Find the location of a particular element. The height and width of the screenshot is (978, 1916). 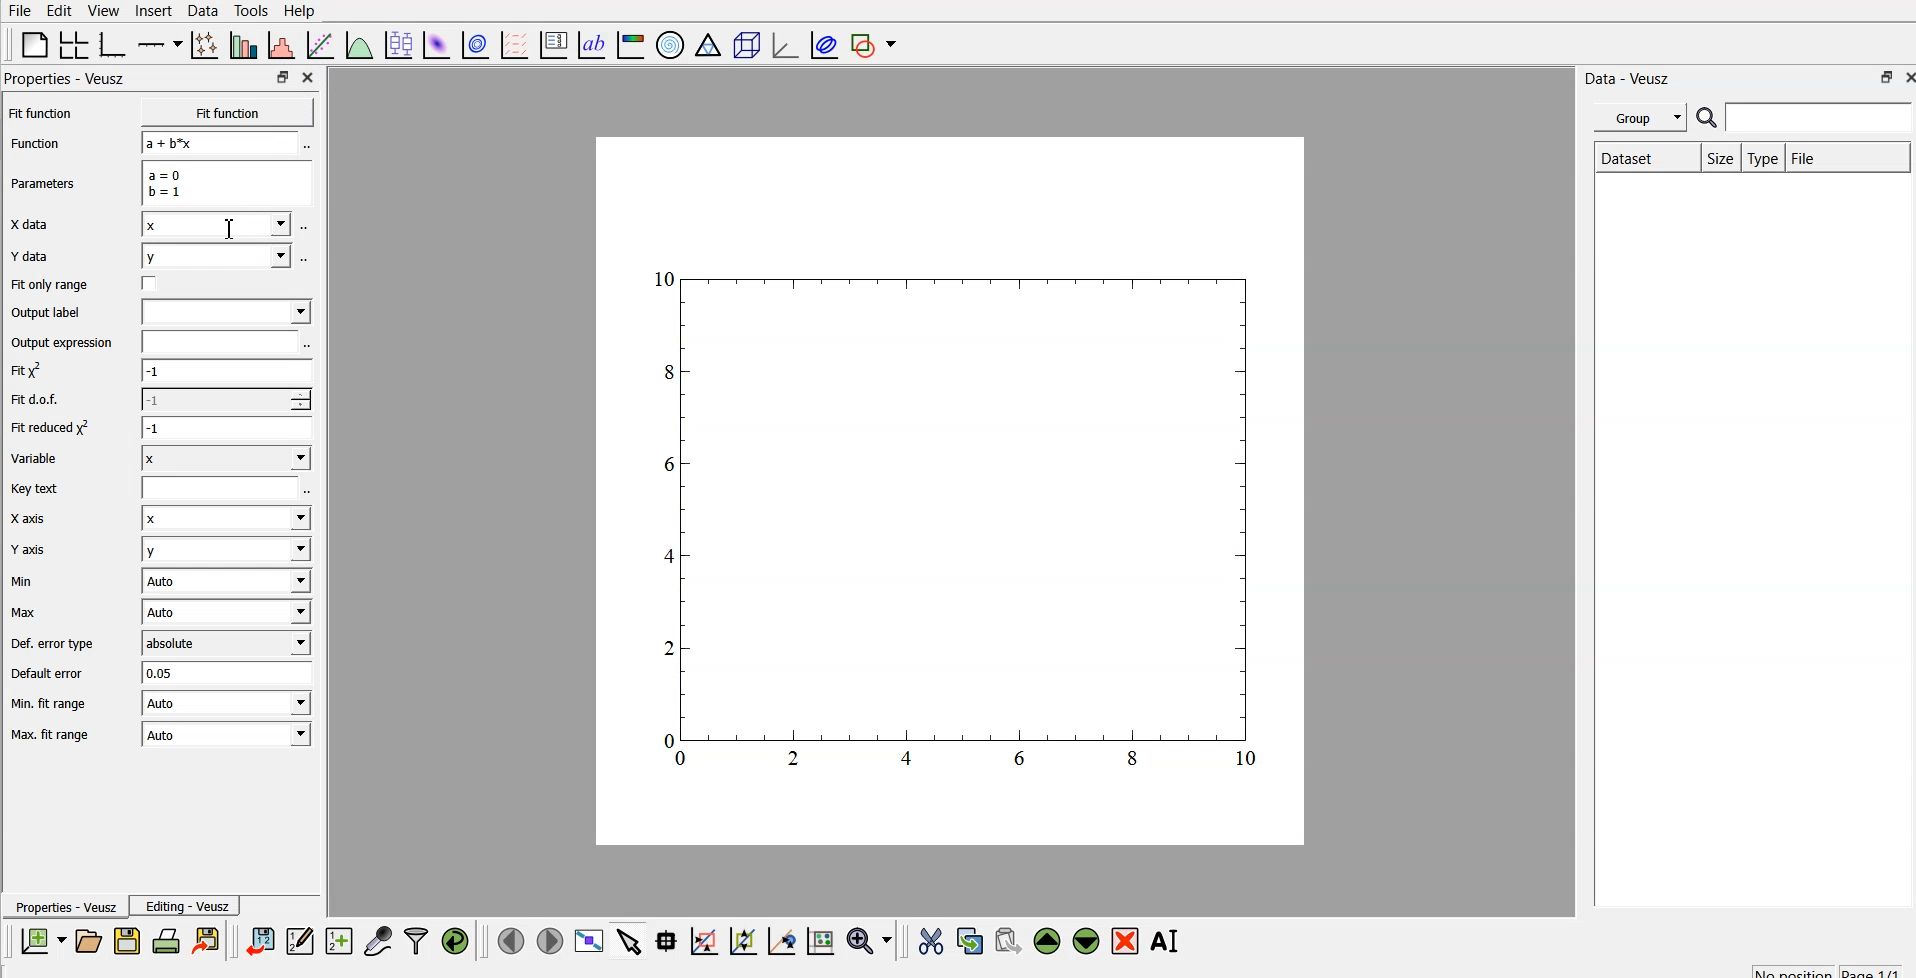

absolute is located at coordinates (227, 645).